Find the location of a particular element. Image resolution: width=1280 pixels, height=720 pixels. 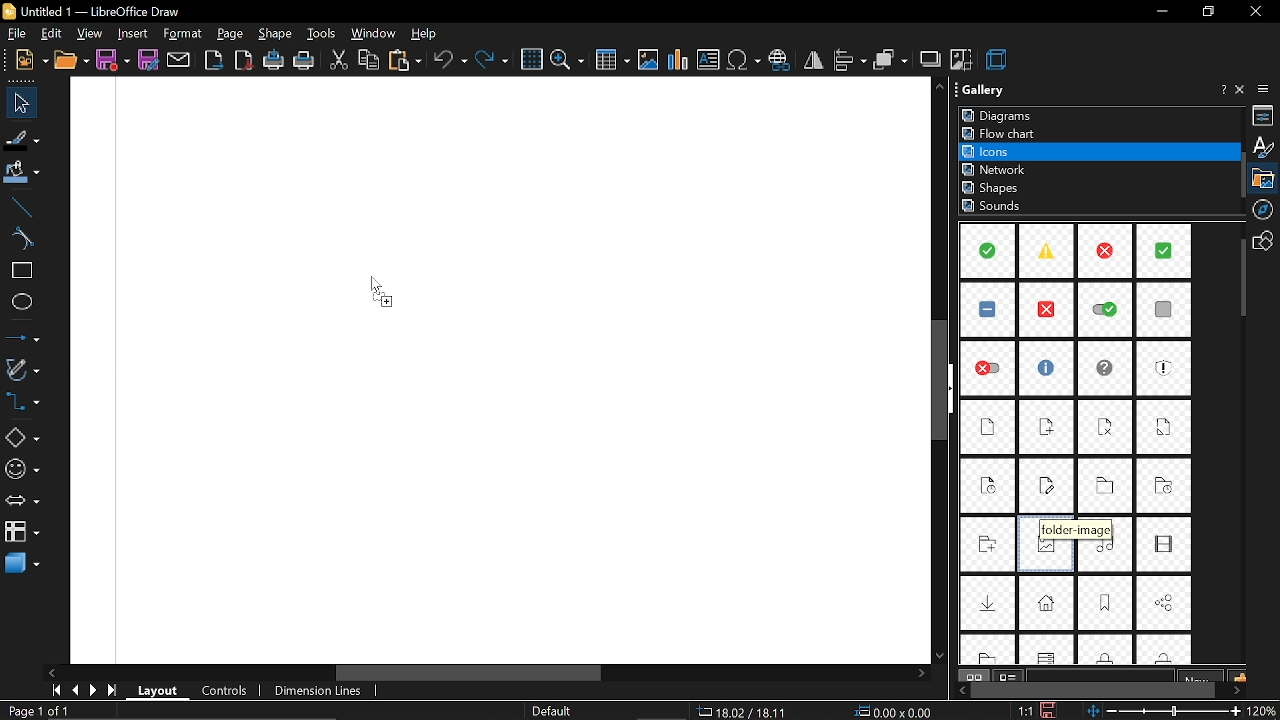

select is located at coordinates (16, 103).